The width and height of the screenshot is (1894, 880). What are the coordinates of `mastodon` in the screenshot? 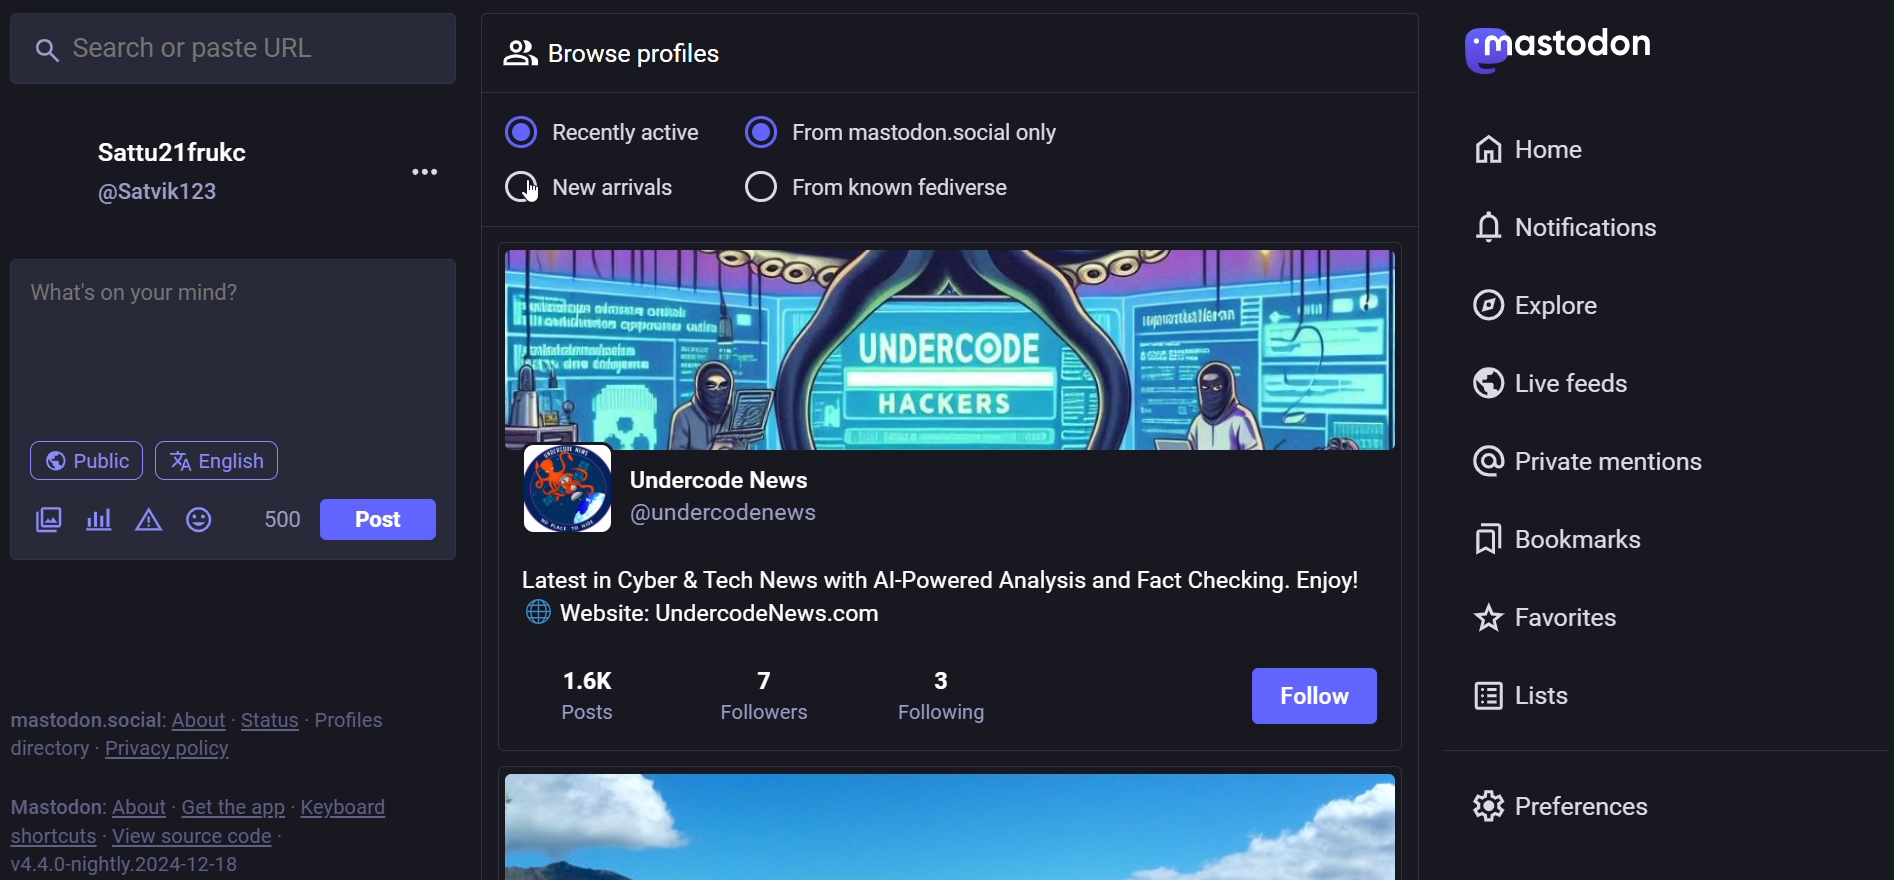 It's located at (55, 802).